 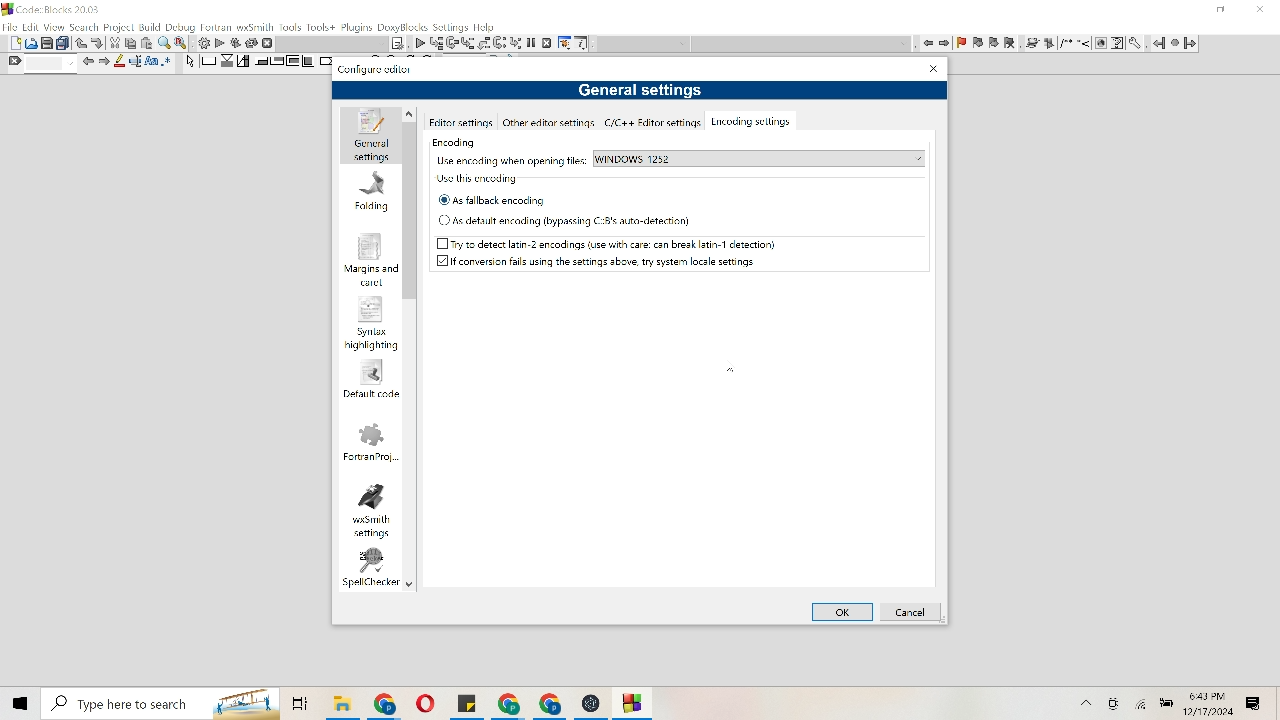 What do you see at coordinates (1212, 704) in the screenshot?
I see `Time and date` at bounding box center [1212, 704].